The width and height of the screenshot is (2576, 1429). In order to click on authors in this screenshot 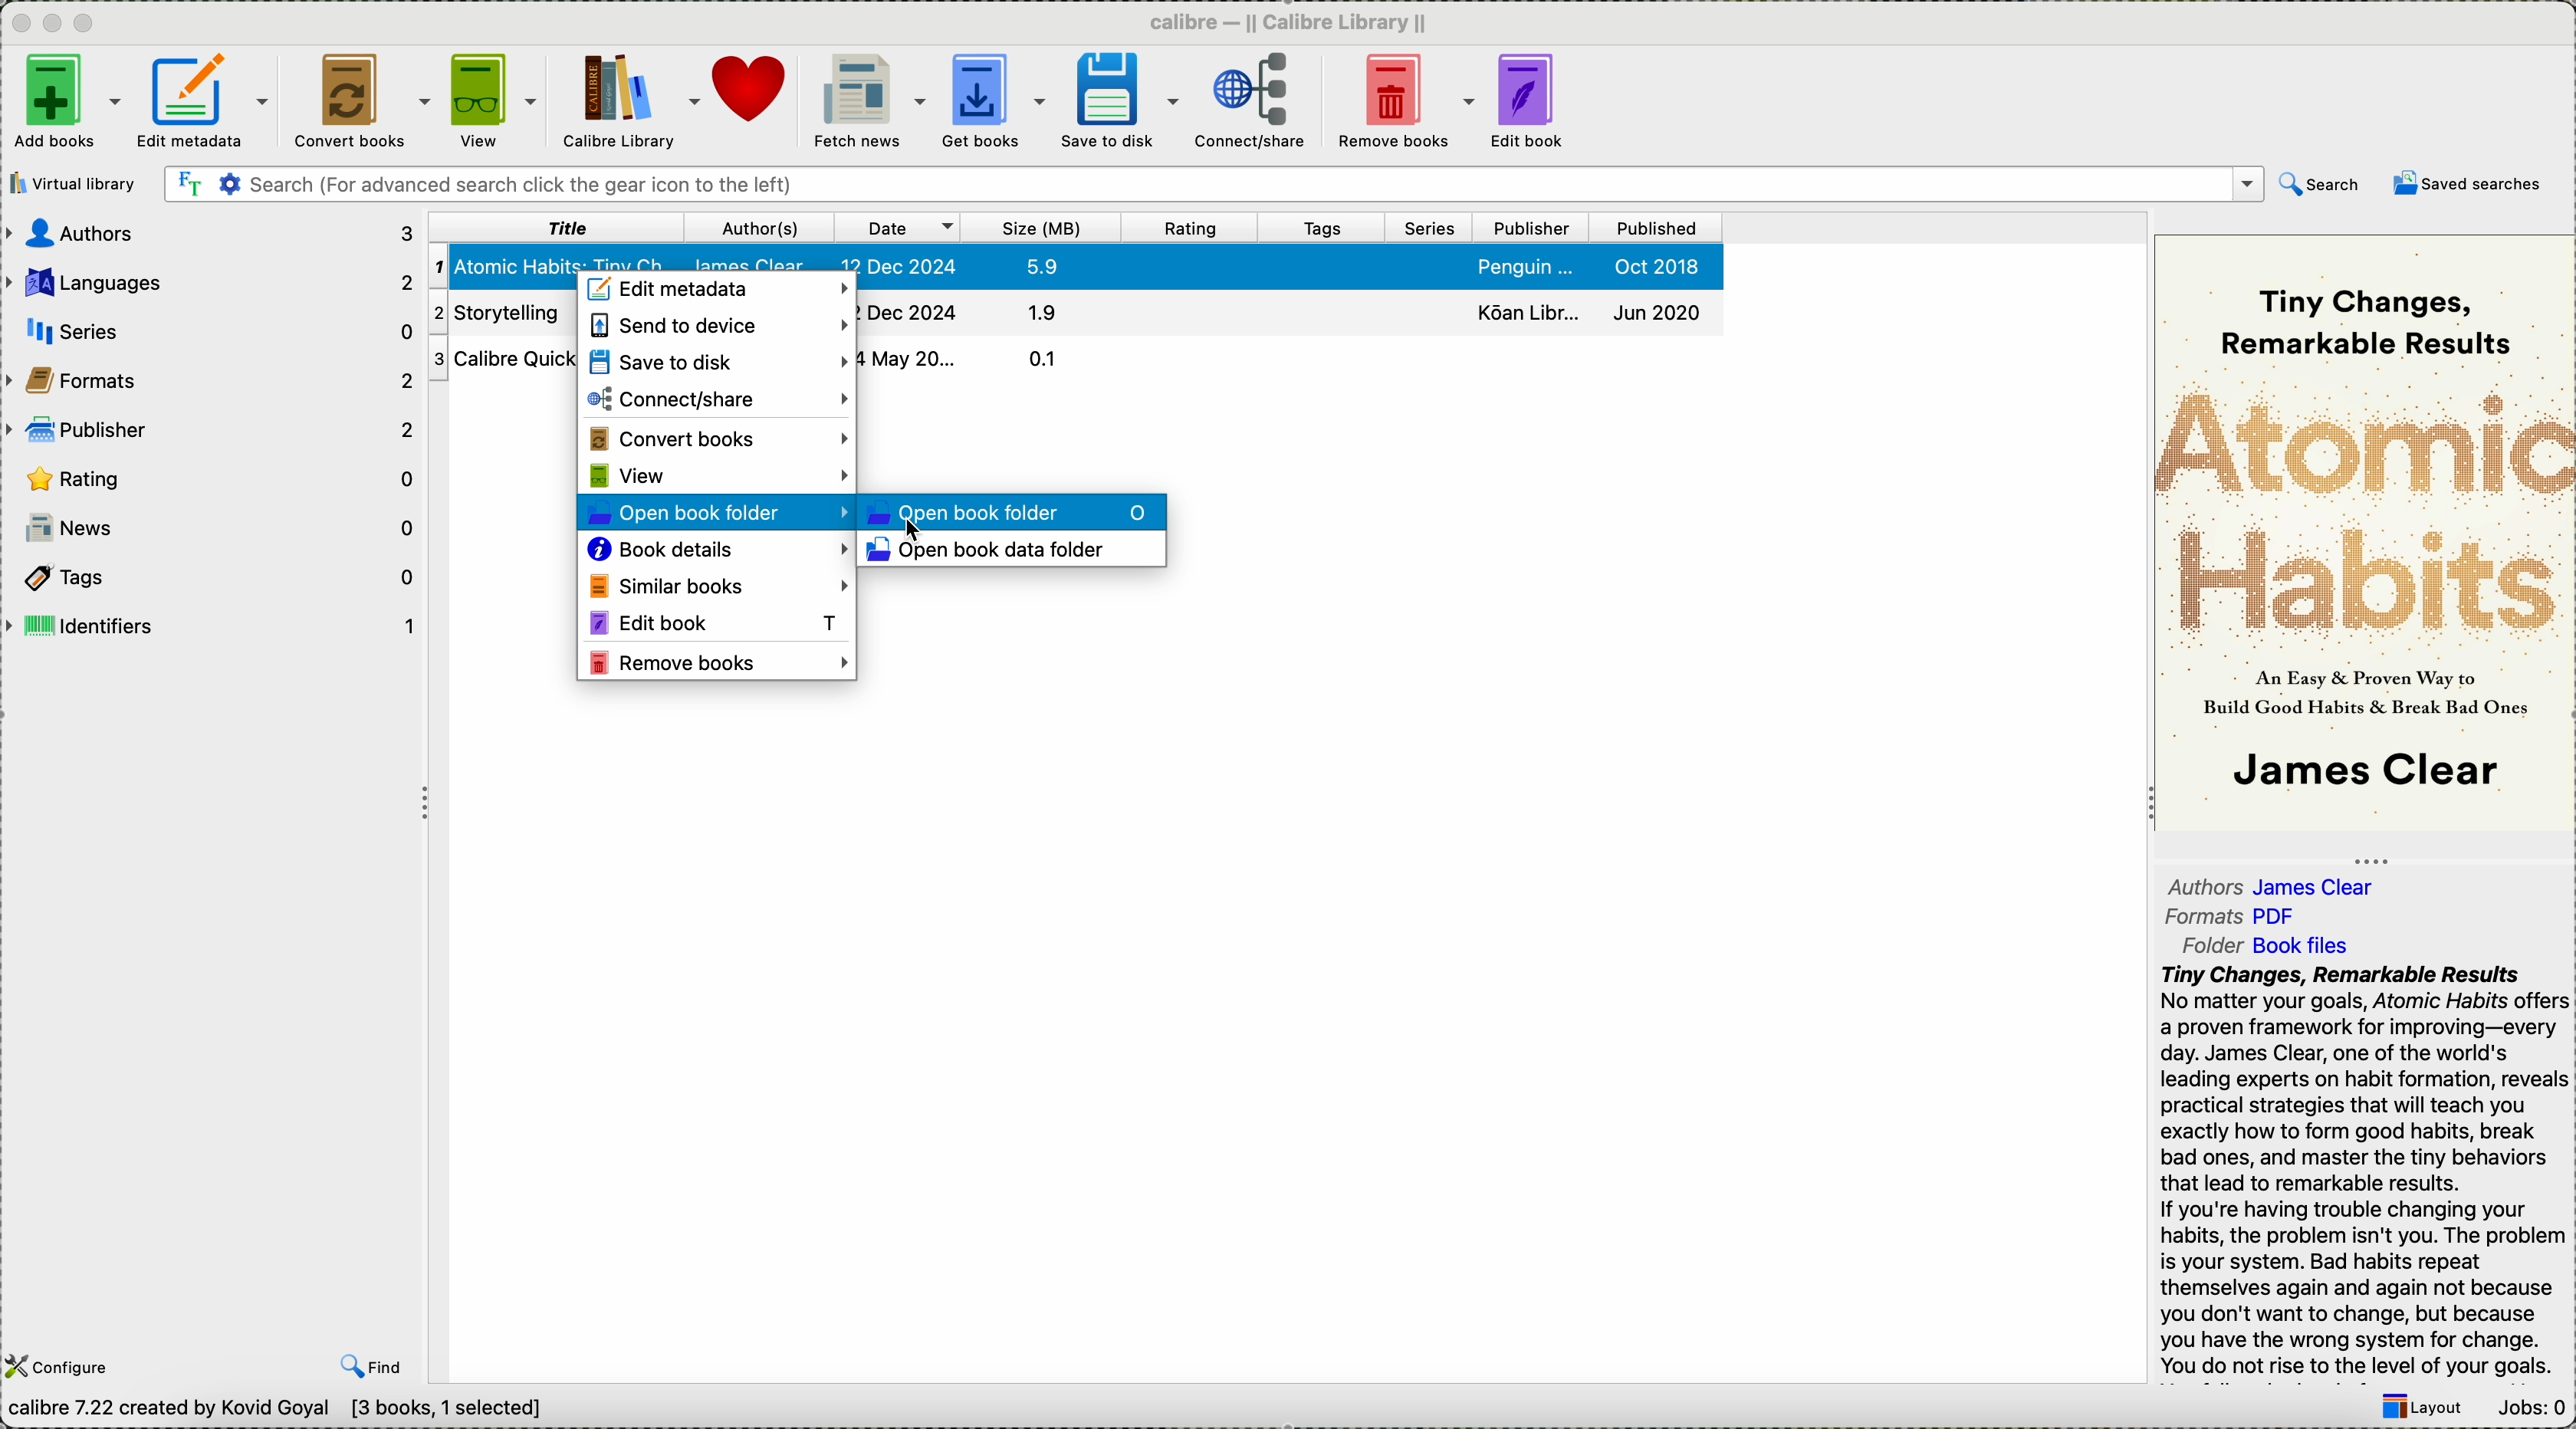, I will do `click(2276, 881)`.